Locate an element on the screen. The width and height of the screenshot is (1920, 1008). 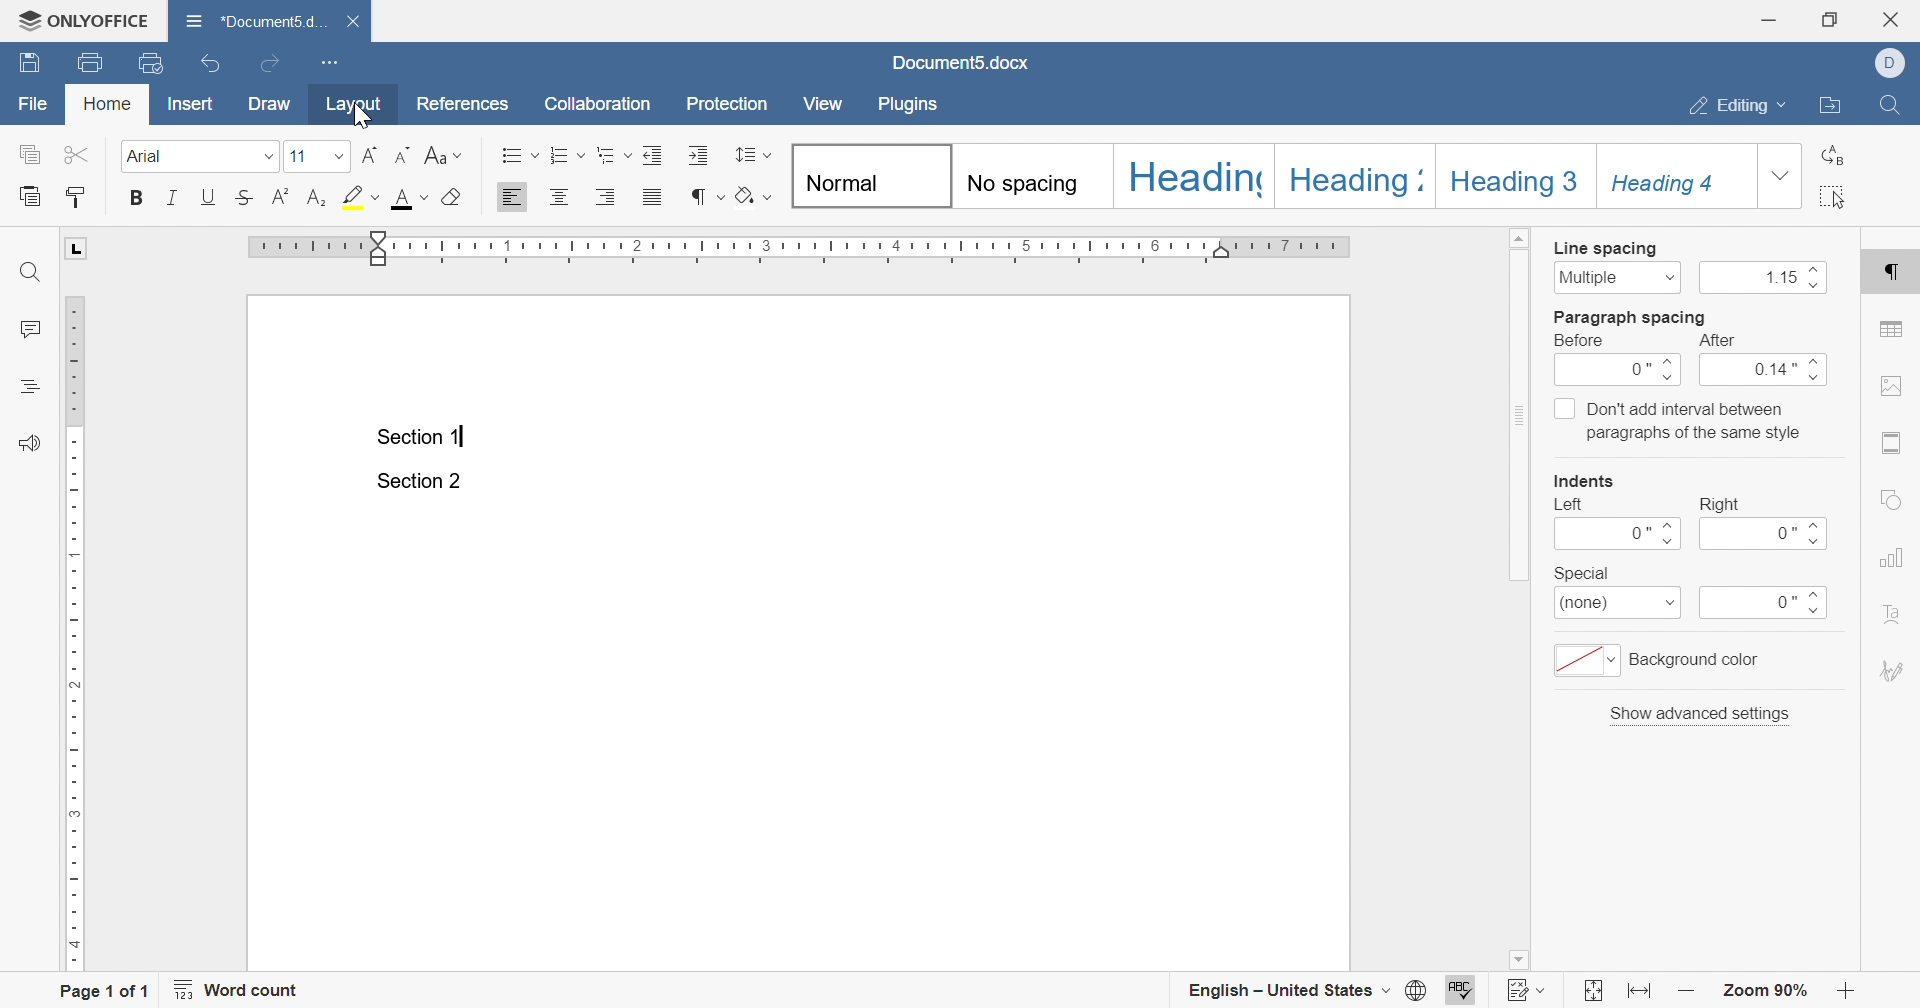
italic is located at coordinates (172, 196).